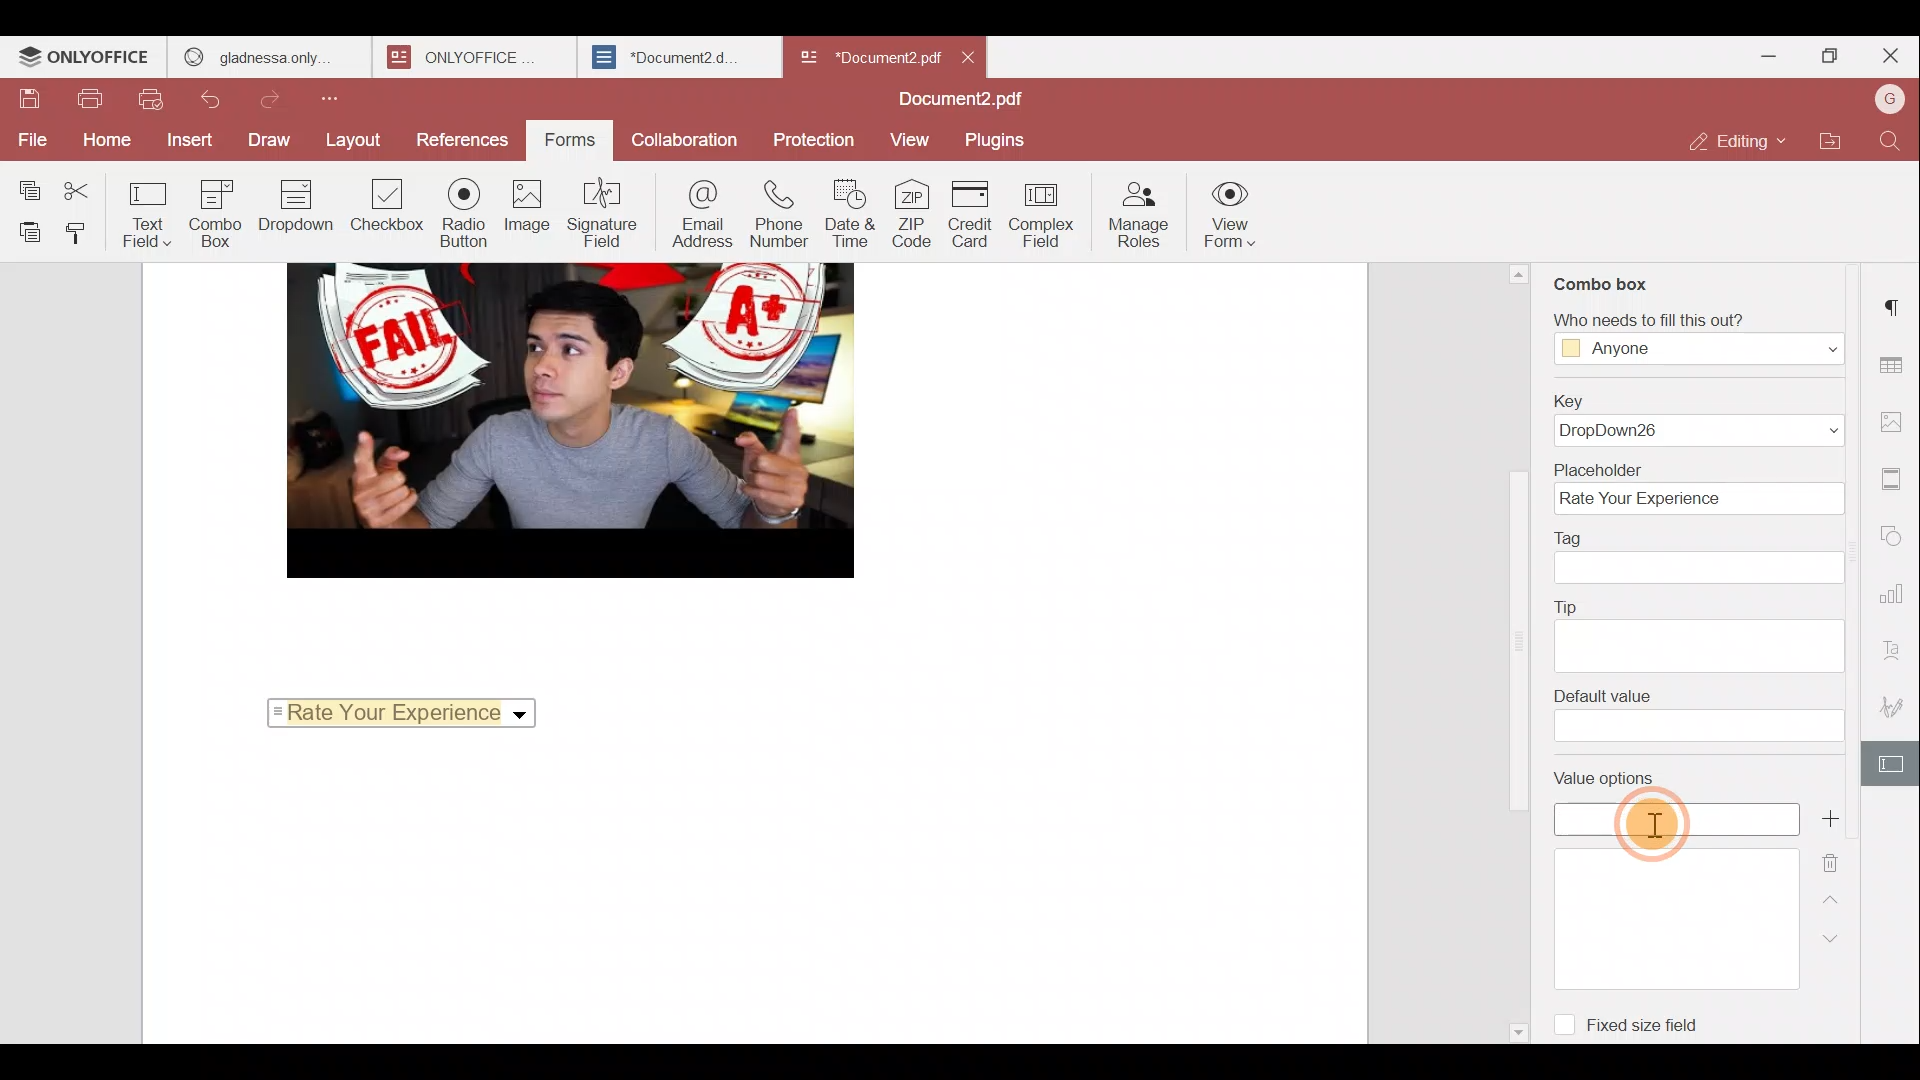  What do you see at coordinates (812, 136) in the screenshot?
I see `Protection` at bounding box center [812, 136].